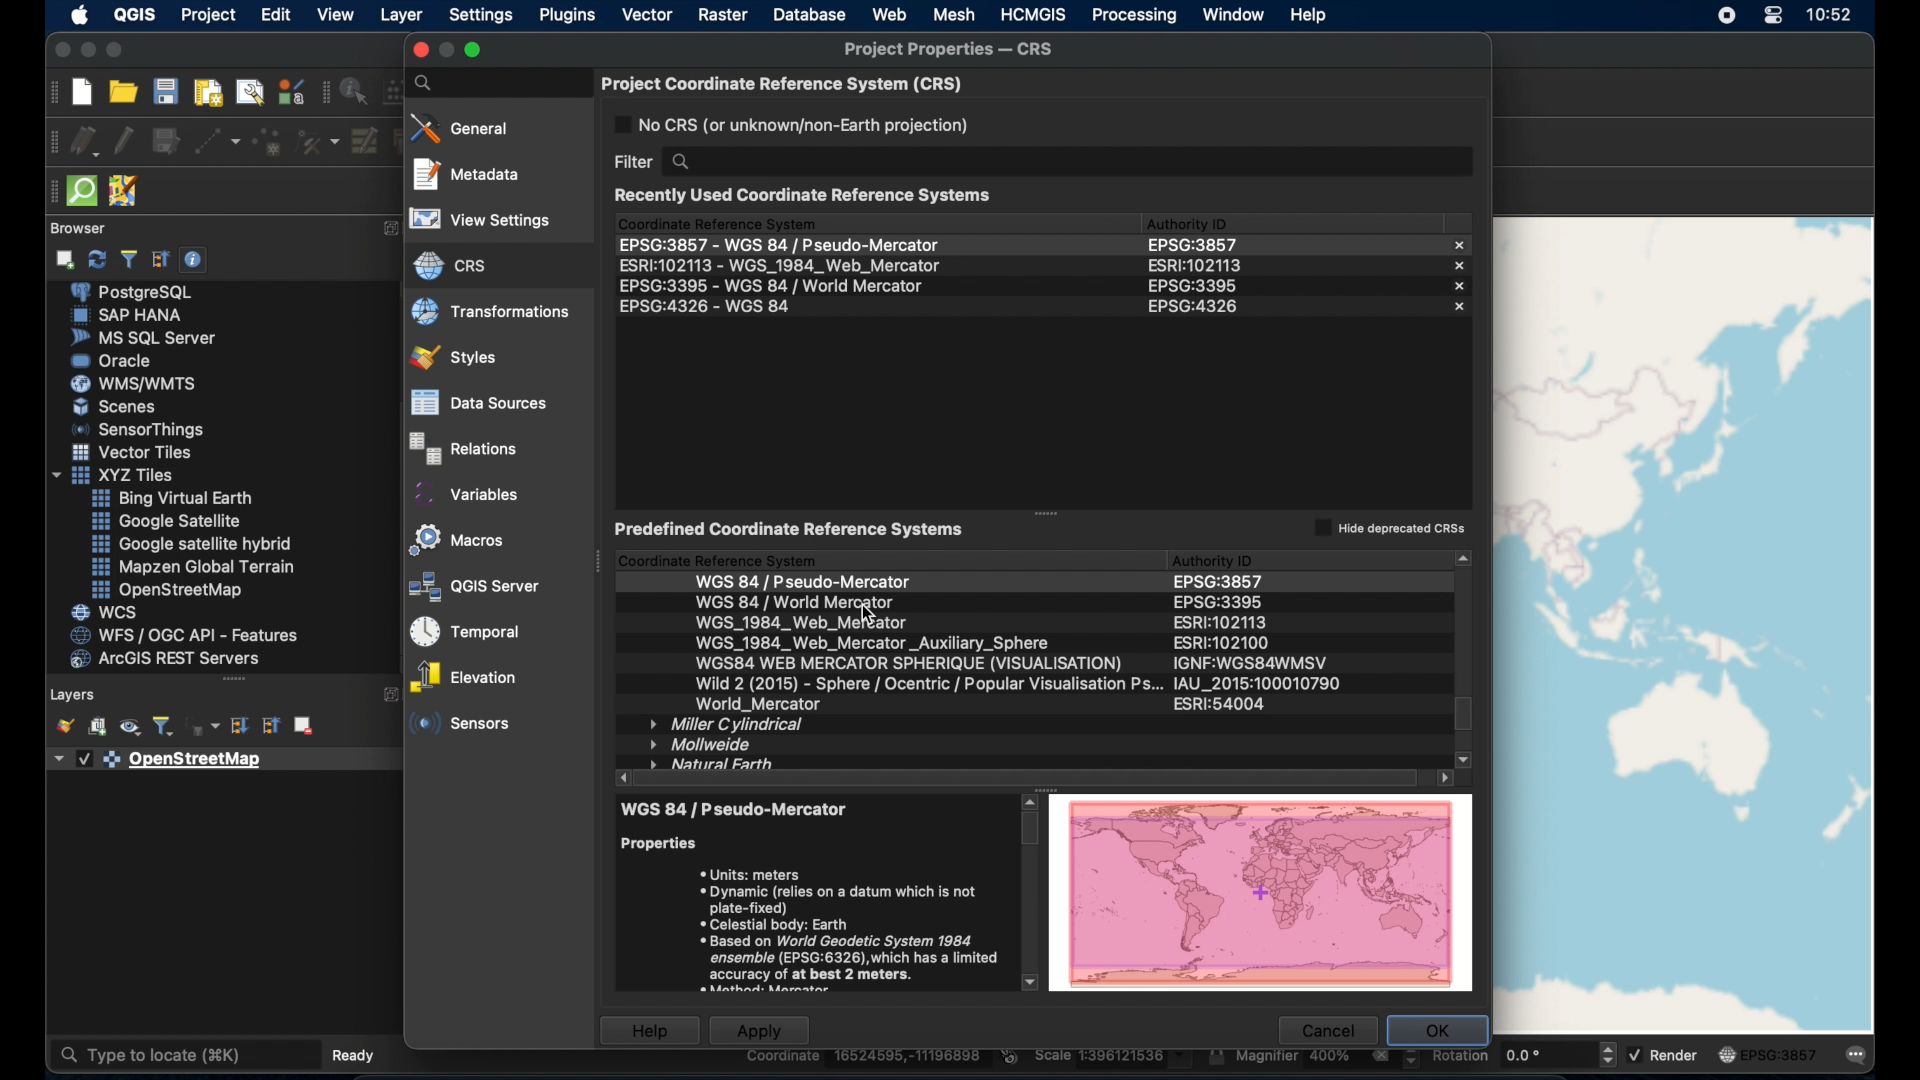 The width and height of the screenshot is (1920, 1080). Describe the element at coordinates (1189, 221) in the screenshot. I see `authority id` at that location.